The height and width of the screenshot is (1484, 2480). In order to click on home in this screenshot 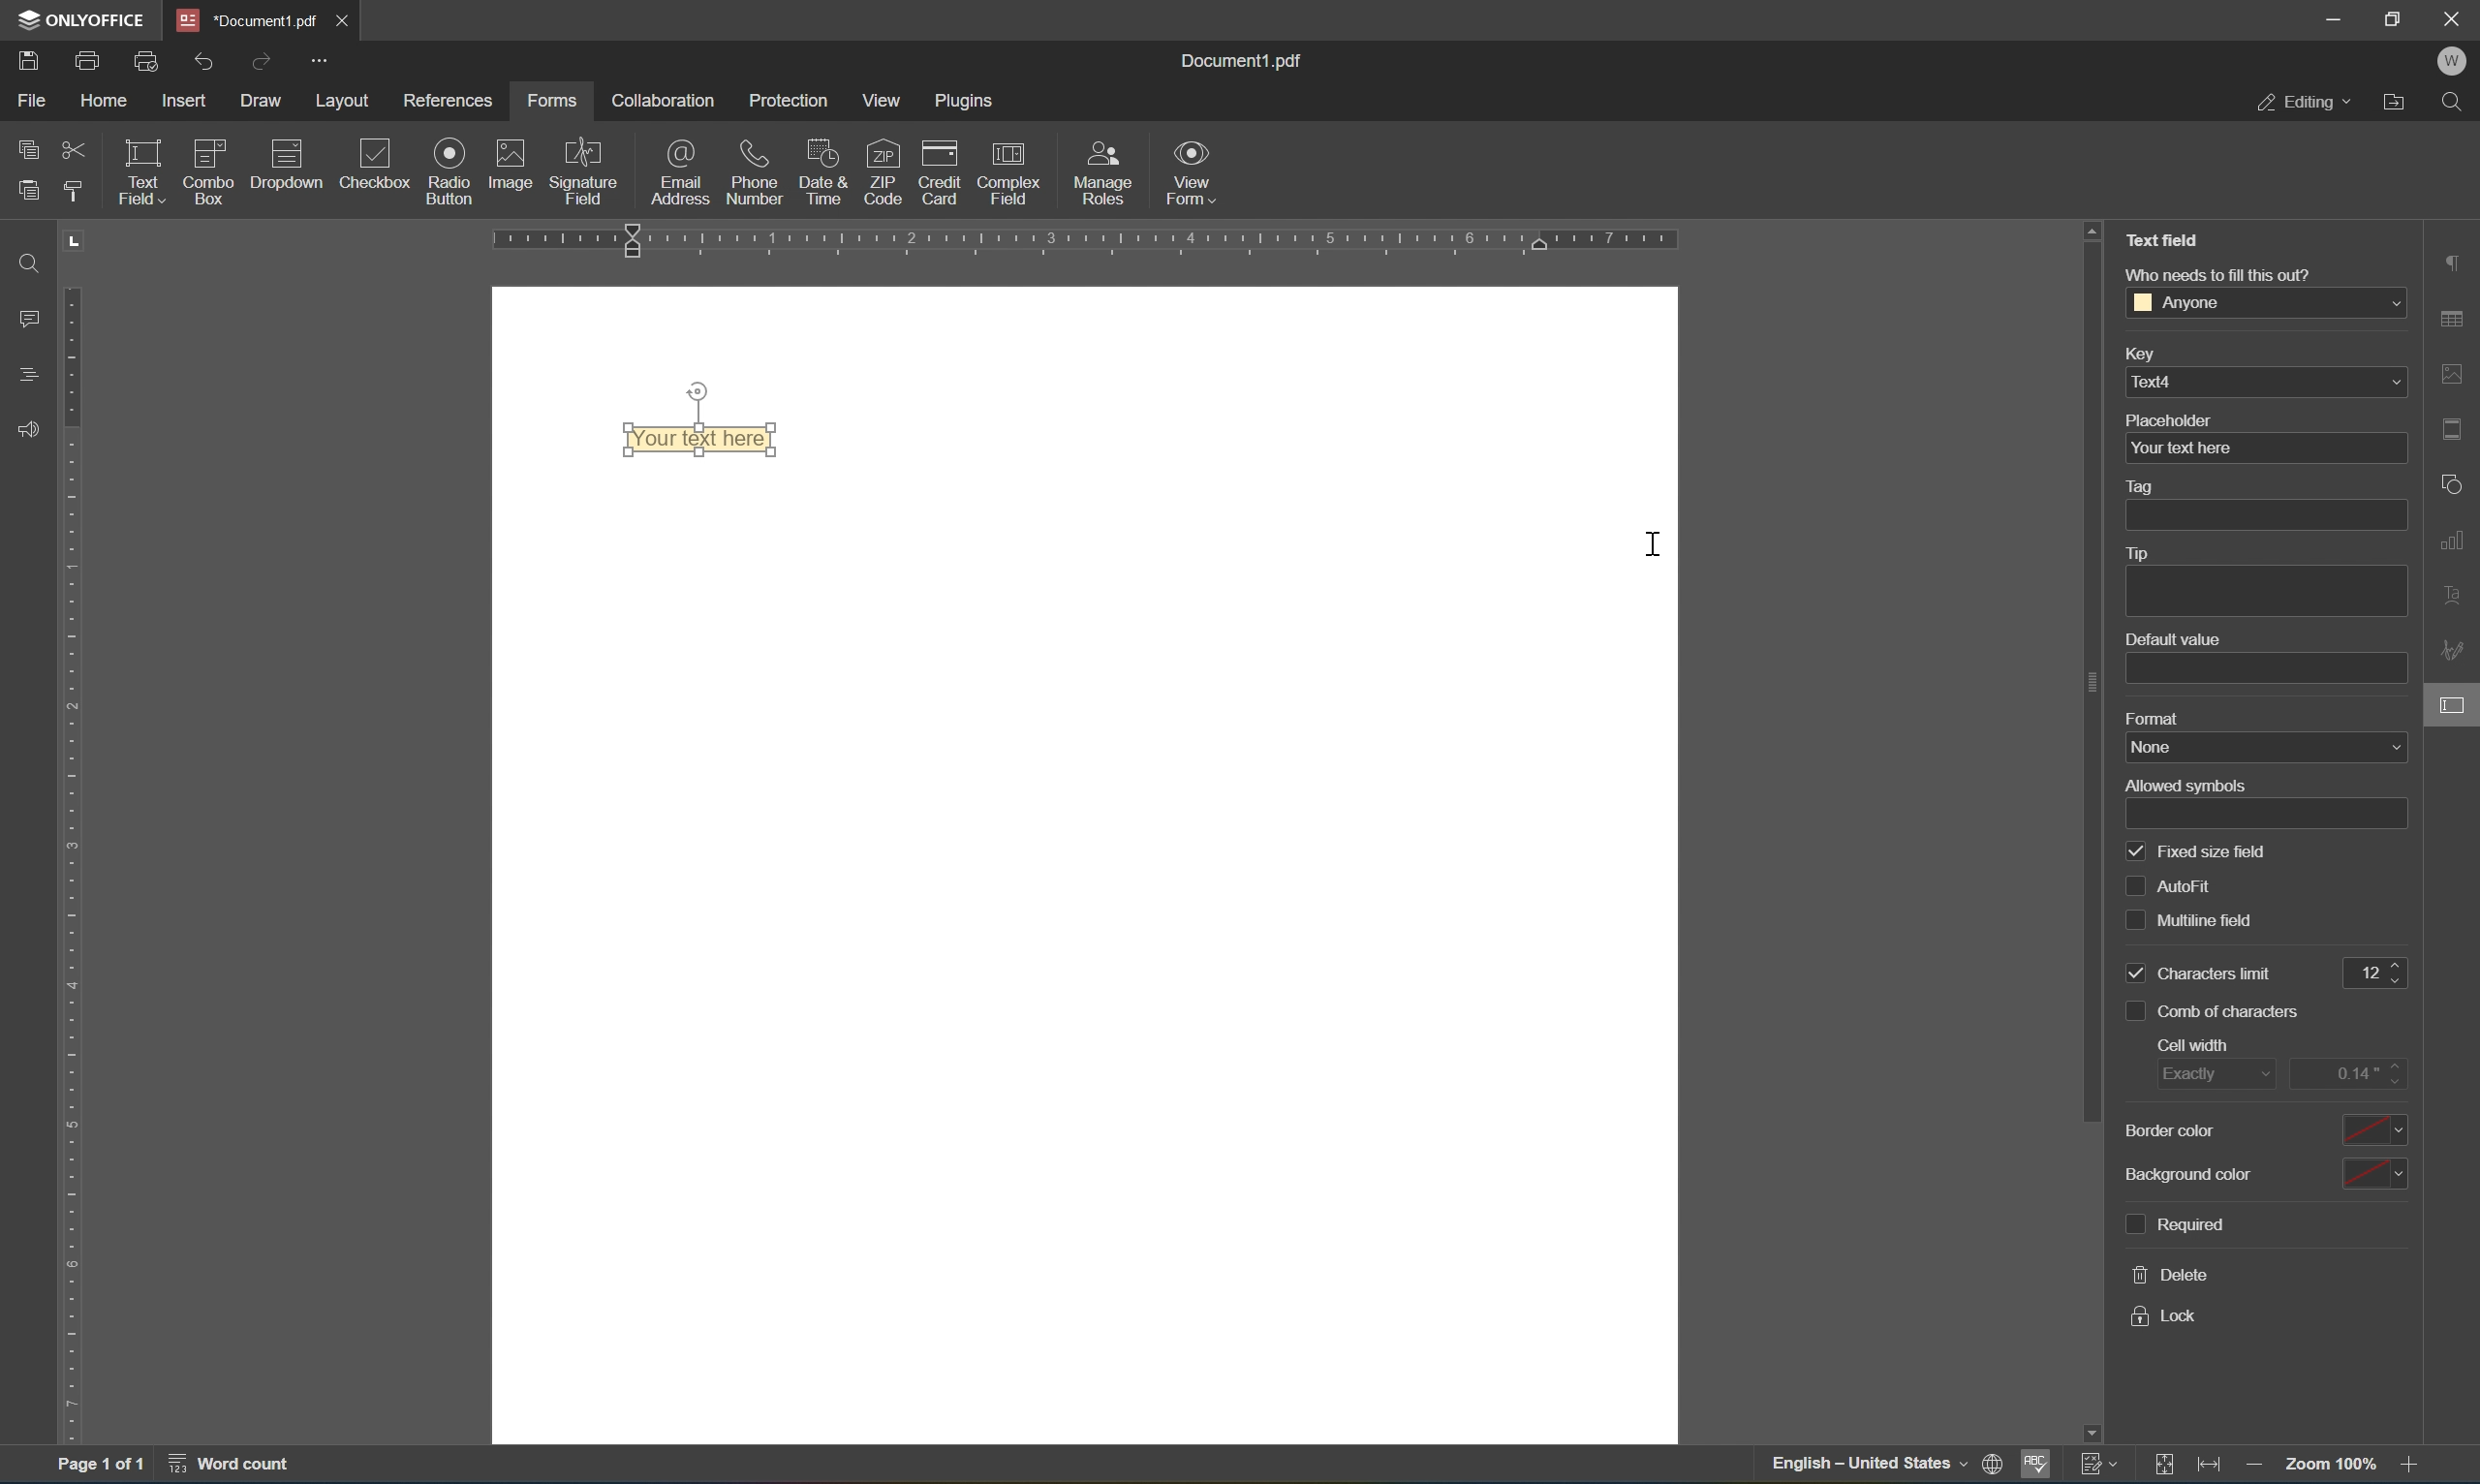, I will do `click(106, 99)`.